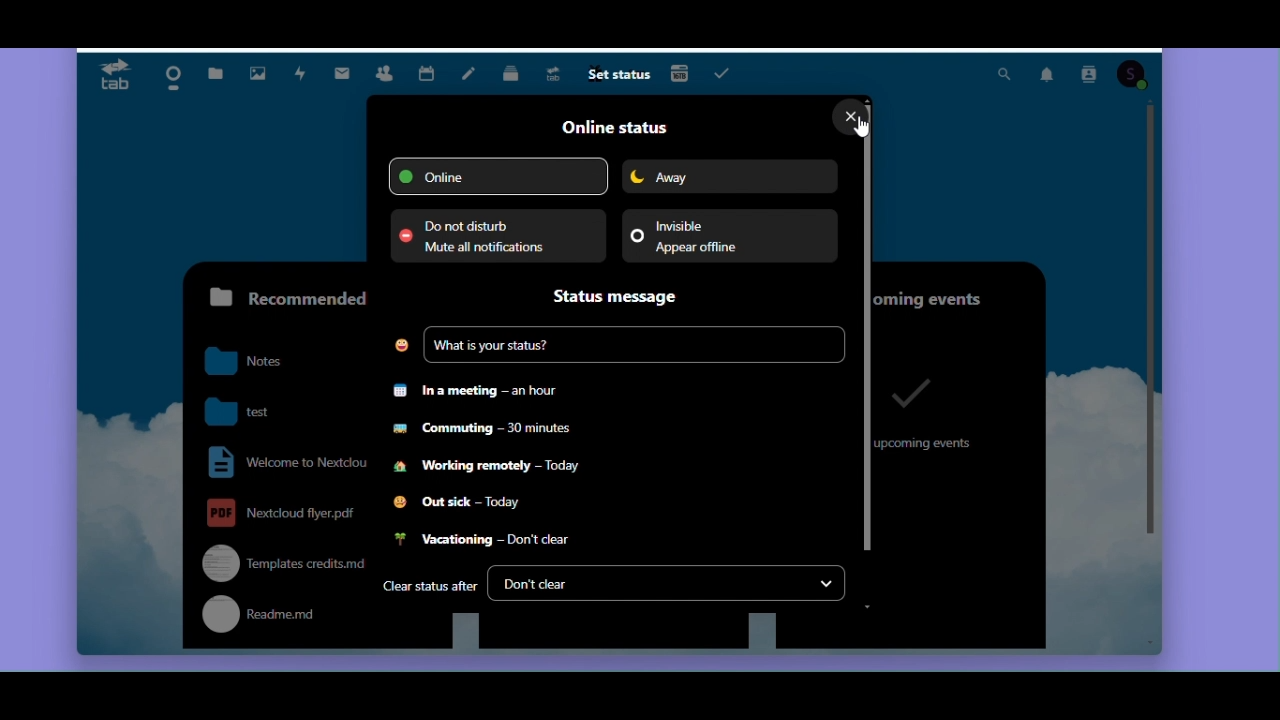 This screenshot has width=1280, height=720. What do you see at coordinates (489, 471) in the screenshot?
I see `Working remotely today` at bounding box center [489, 471].